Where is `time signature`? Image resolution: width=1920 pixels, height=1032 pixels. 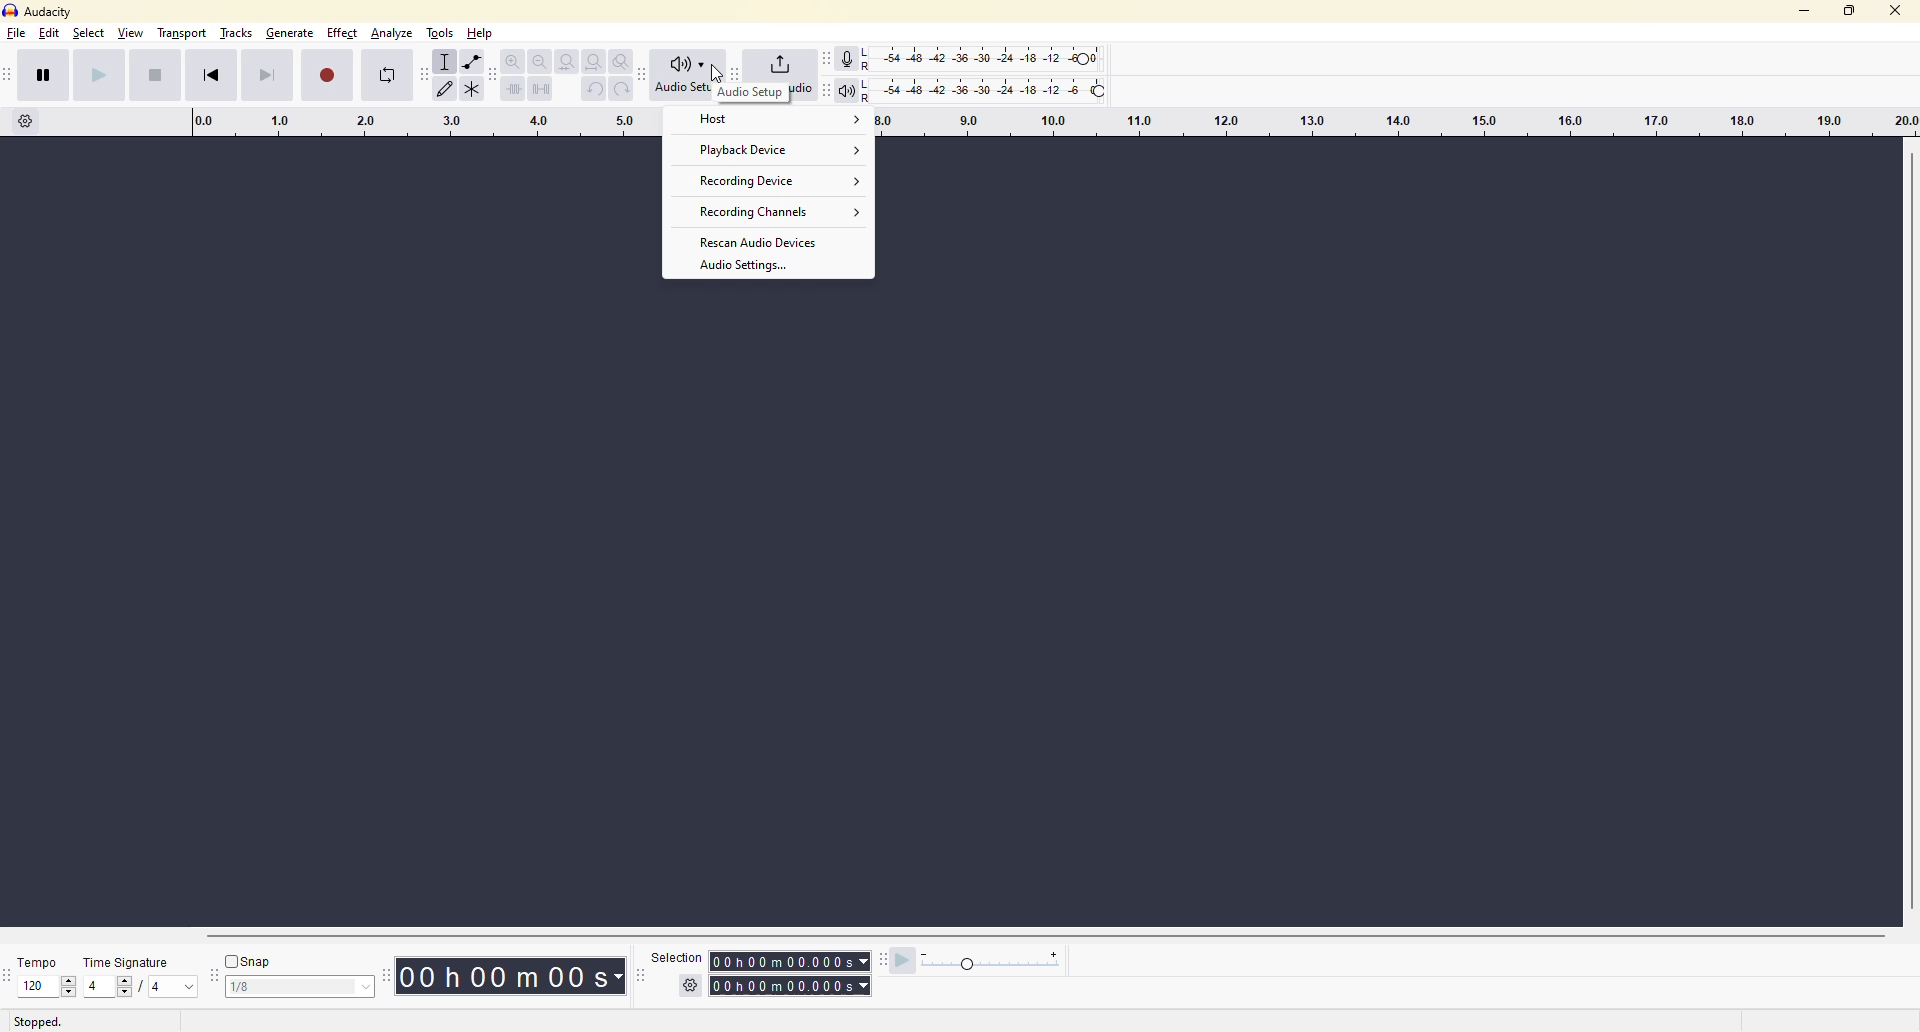
time signature is located at coordinates (124, 959).